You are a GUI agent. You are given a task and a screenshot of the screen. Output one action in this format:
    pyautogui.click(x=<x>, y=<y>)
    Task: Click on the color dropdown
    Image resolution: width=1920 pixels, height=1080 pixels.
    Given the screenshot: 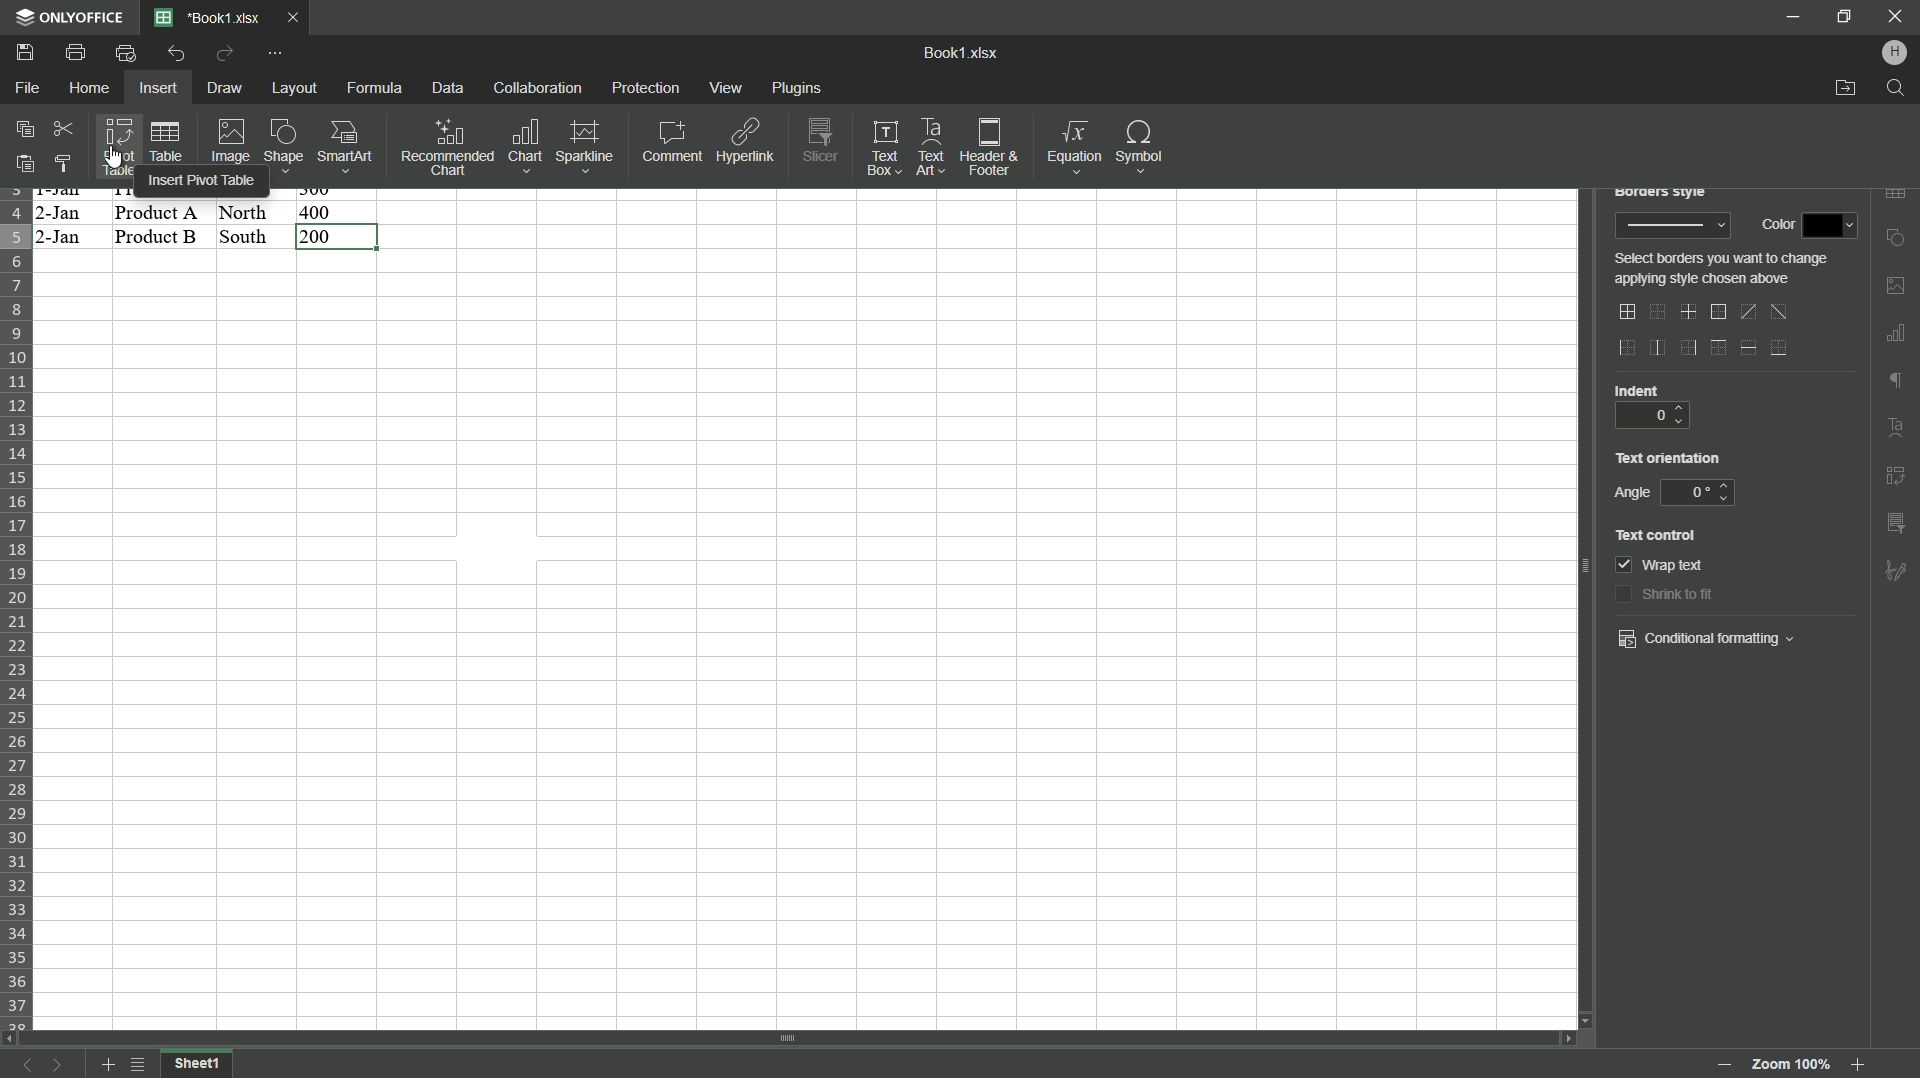 What is the action you would take?
    pyautogui.click(x=1829, y=225)
    